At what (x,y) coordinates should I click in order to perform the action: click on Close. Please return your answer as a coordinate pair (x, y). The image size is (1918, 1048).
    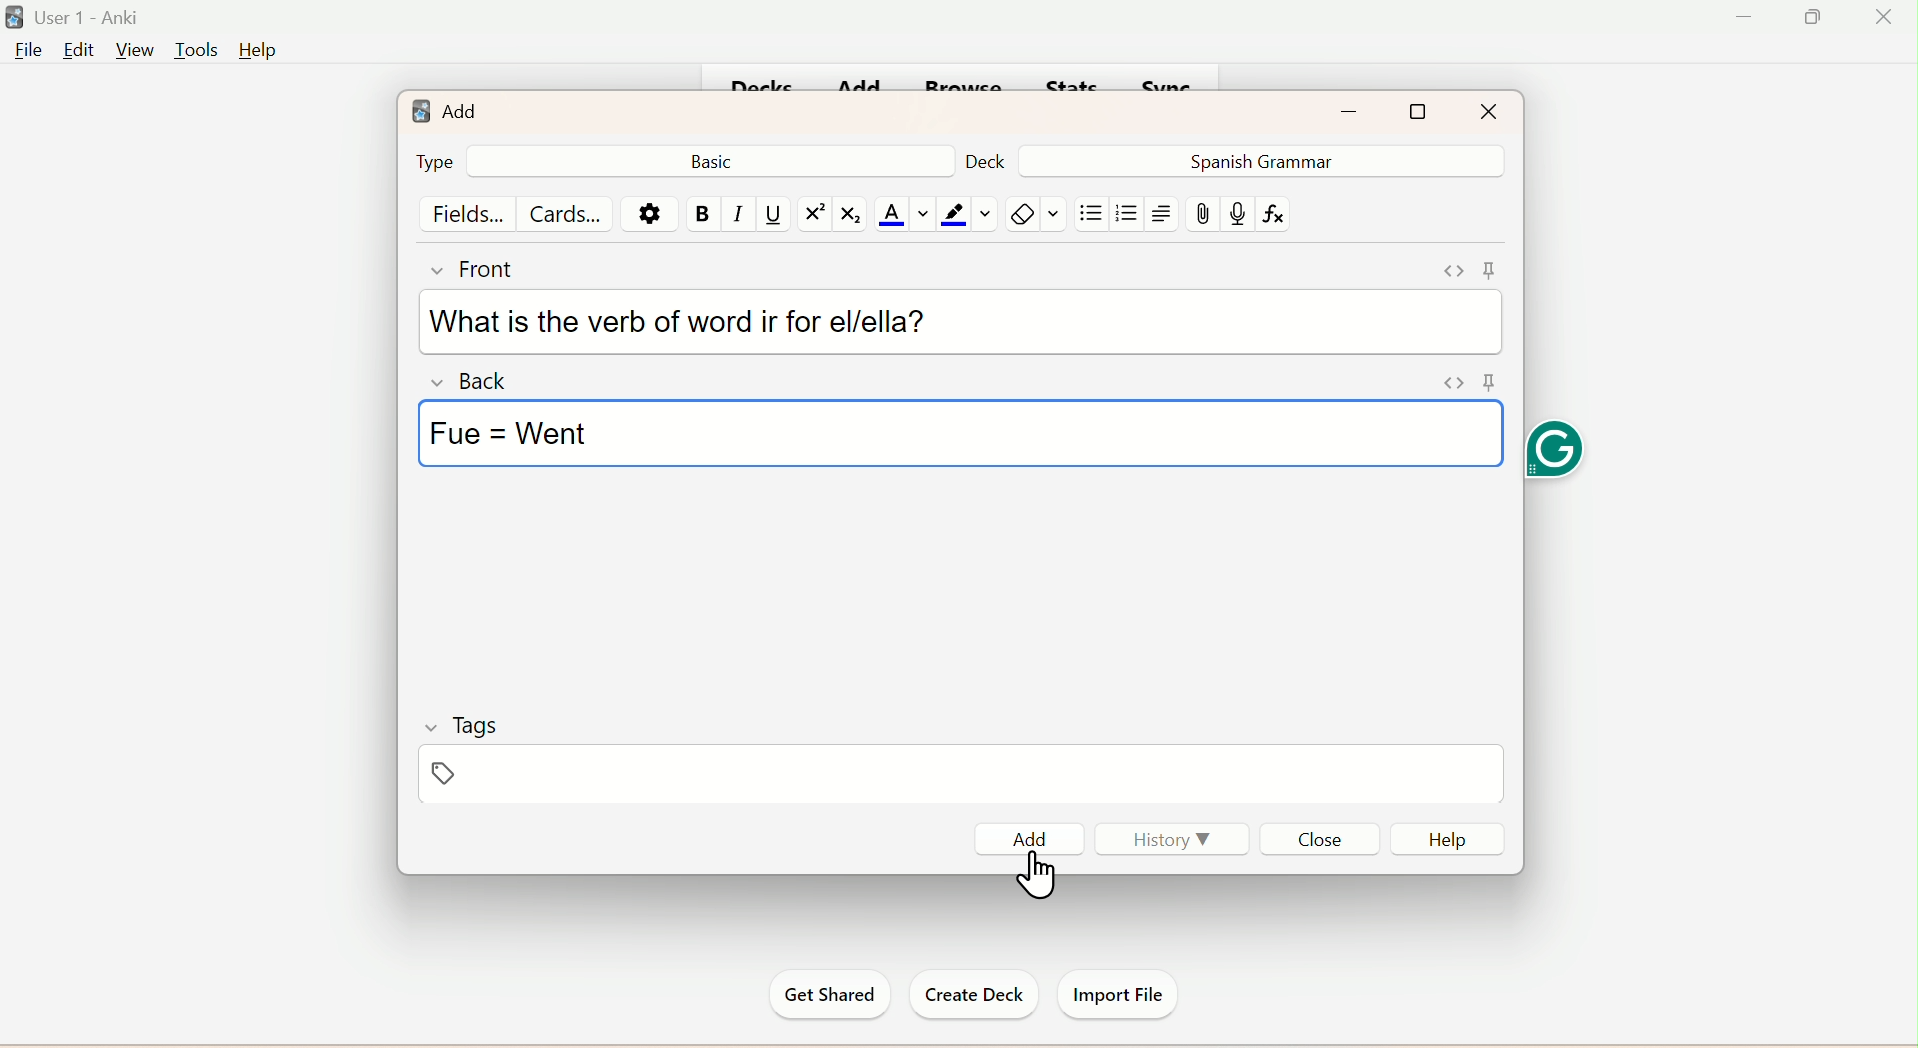
    Looking at the image, I should click on (1487, 110).